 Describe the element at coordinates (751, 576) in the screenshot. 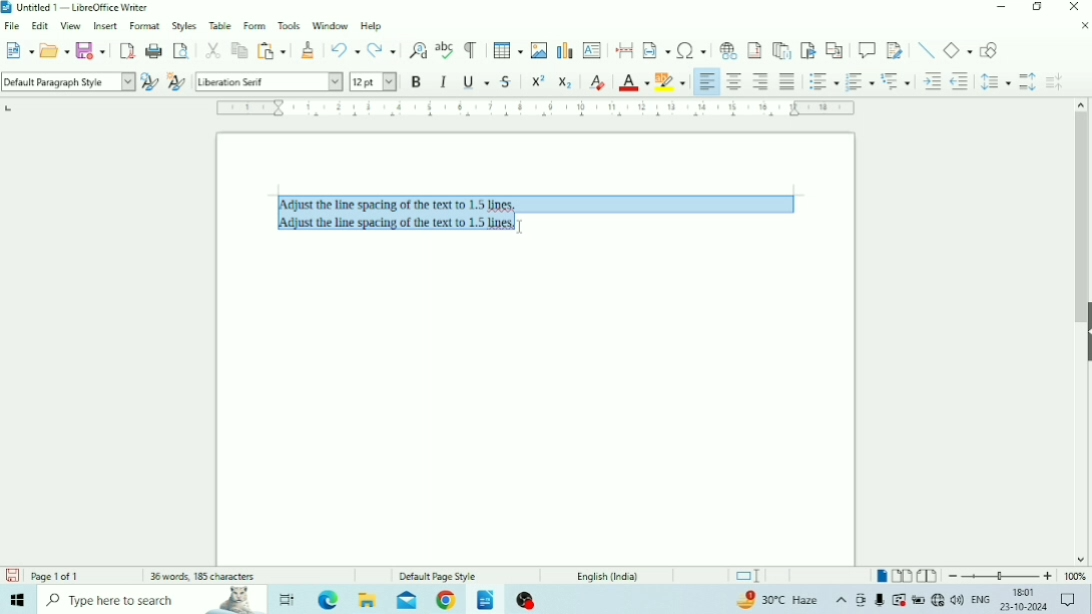

I see `Standard selection` at that location.